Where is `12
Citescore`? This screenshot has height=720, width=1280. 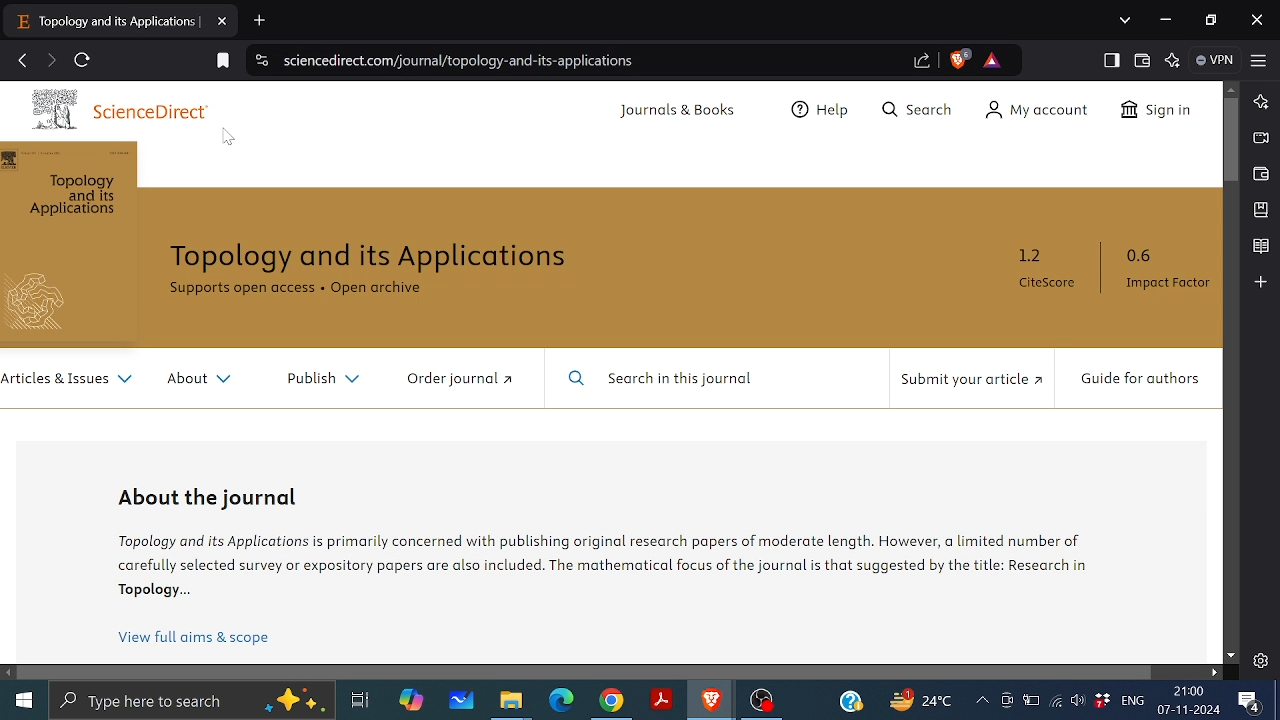 12
Citescore is located at coordinates (1040, 273).